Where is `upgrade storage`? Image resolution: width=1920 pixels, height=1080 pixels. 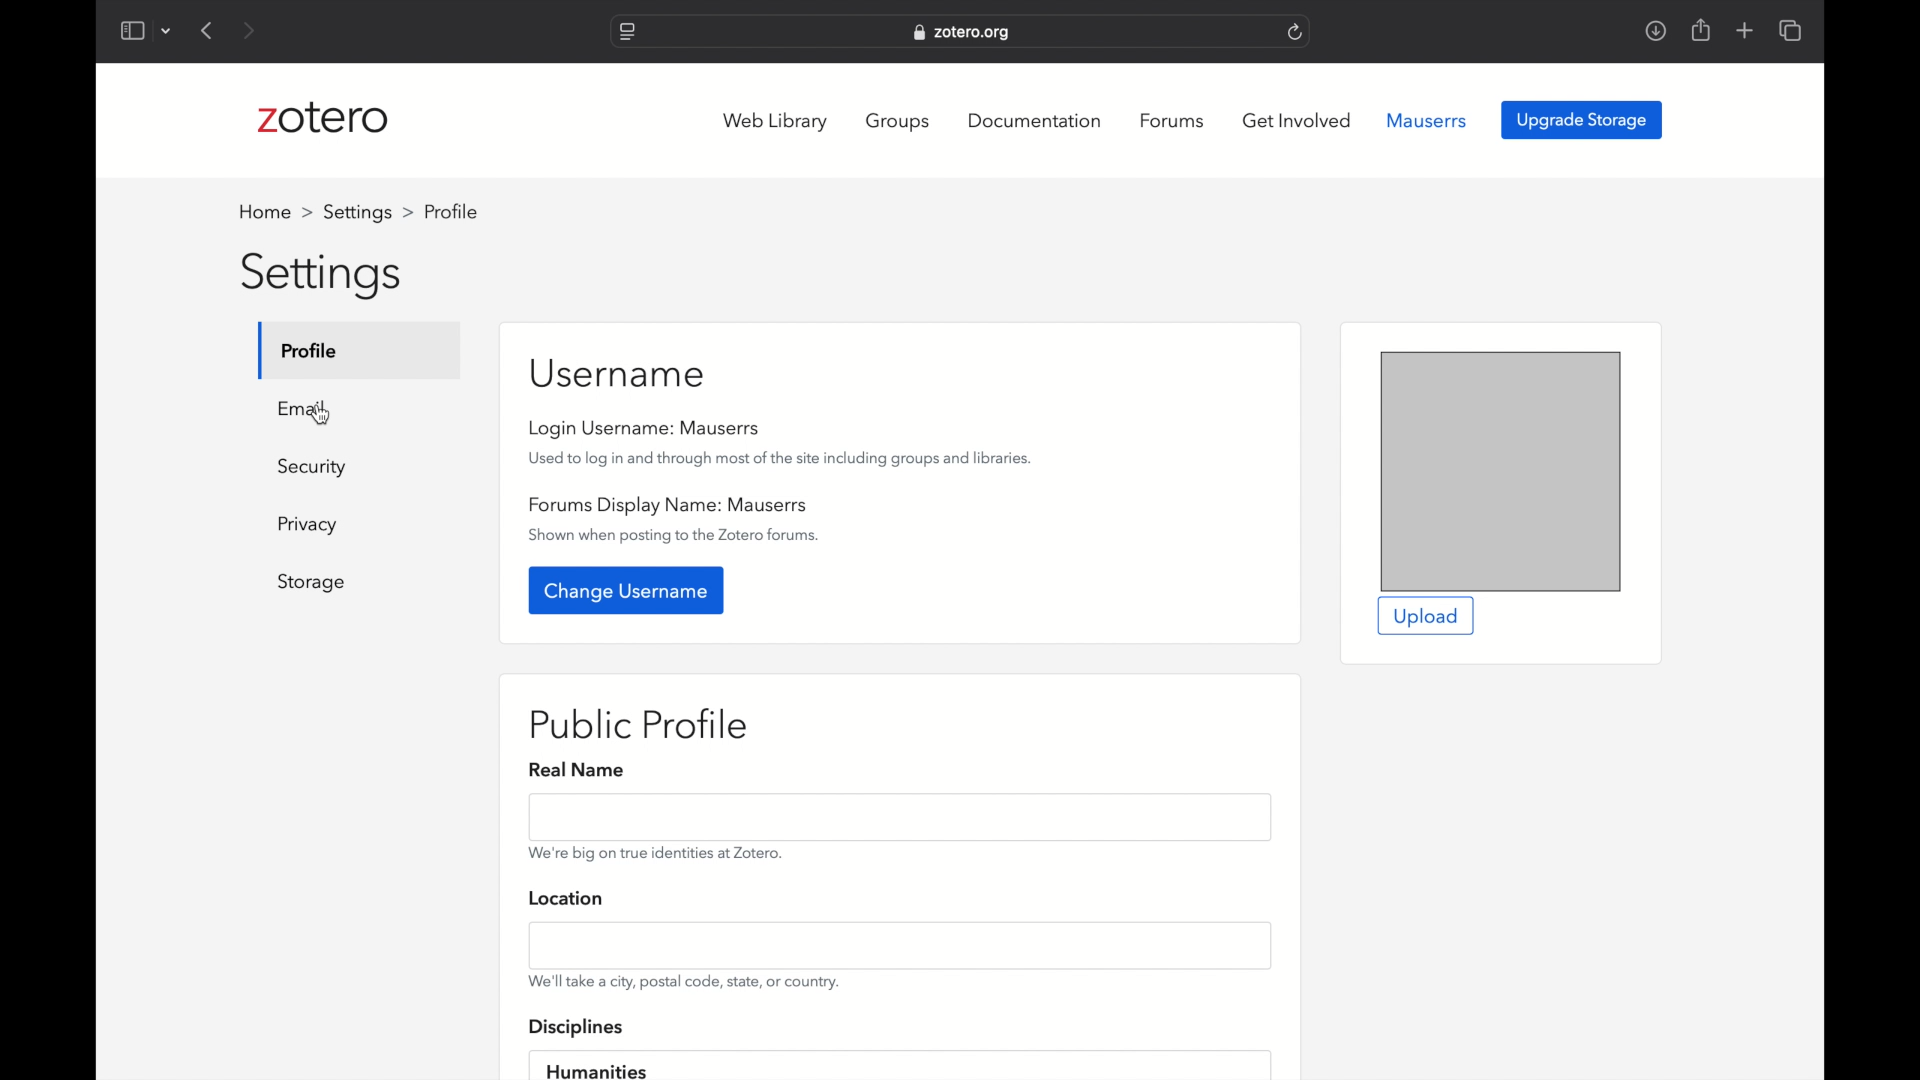 upgrade storage is located at coordinates (1582, 120).